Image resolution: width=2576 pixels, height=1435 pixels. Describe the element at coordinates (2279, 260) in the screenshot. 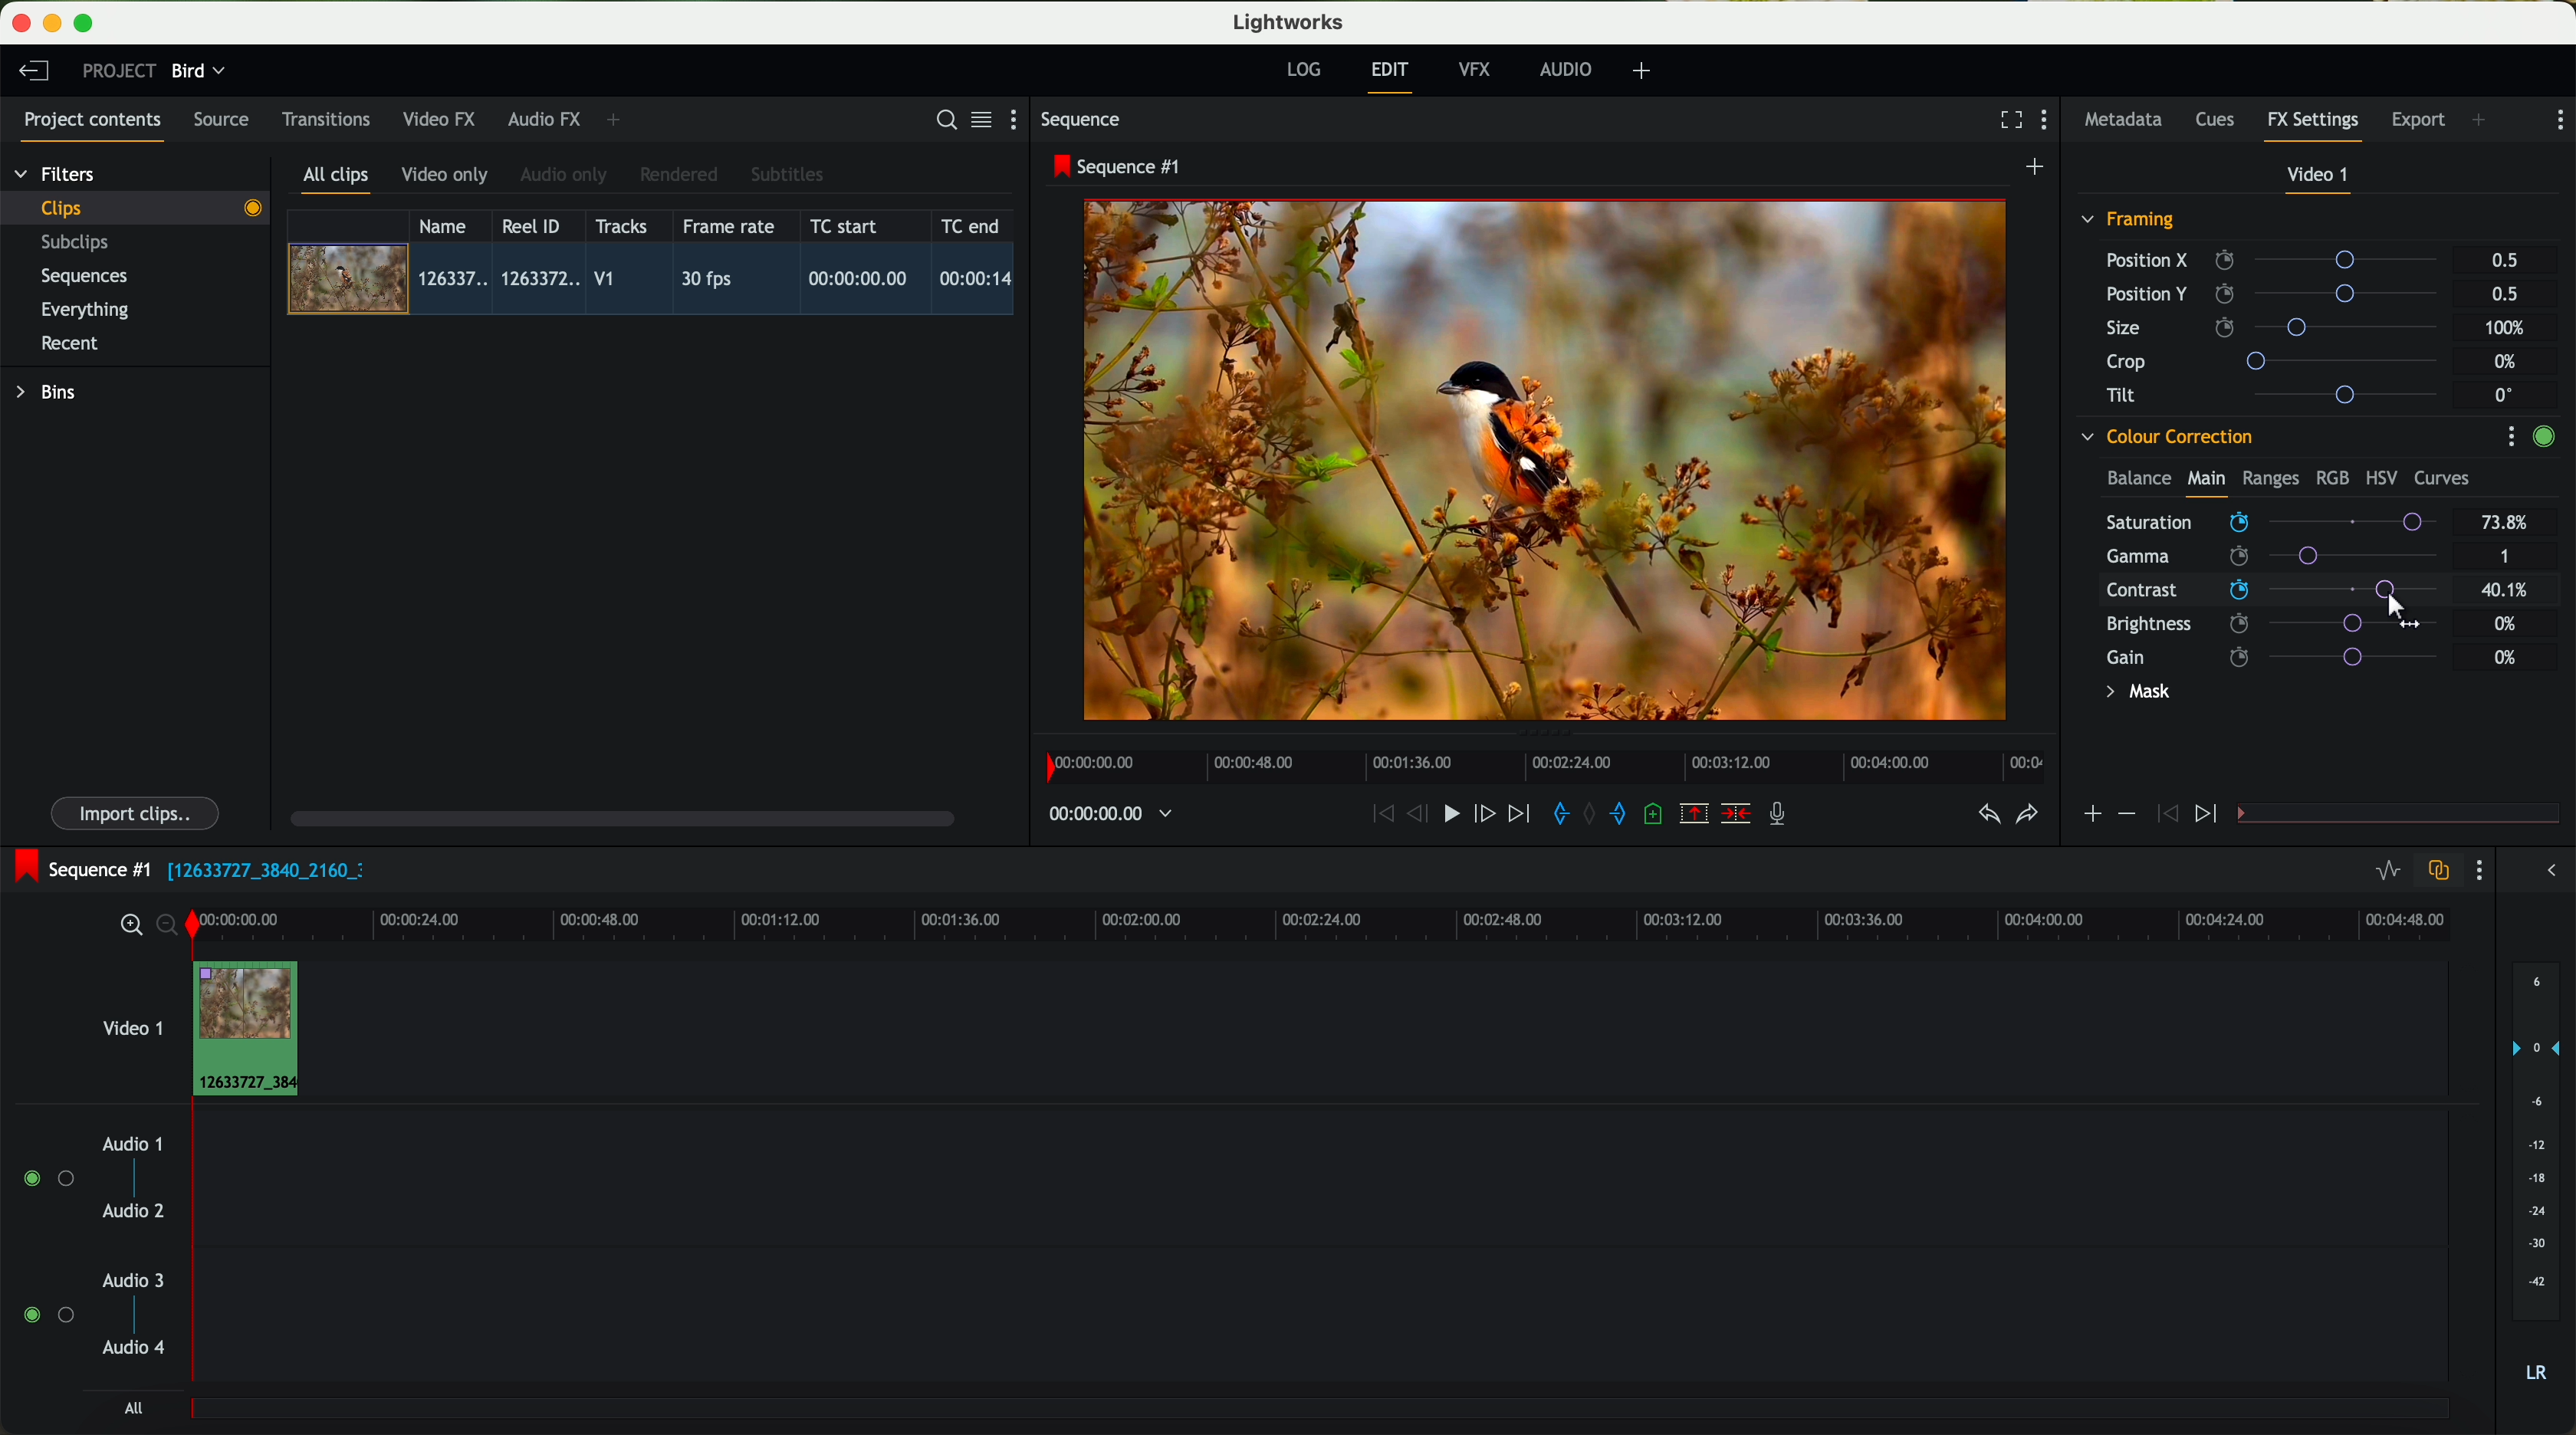

I see `position X` at that location.